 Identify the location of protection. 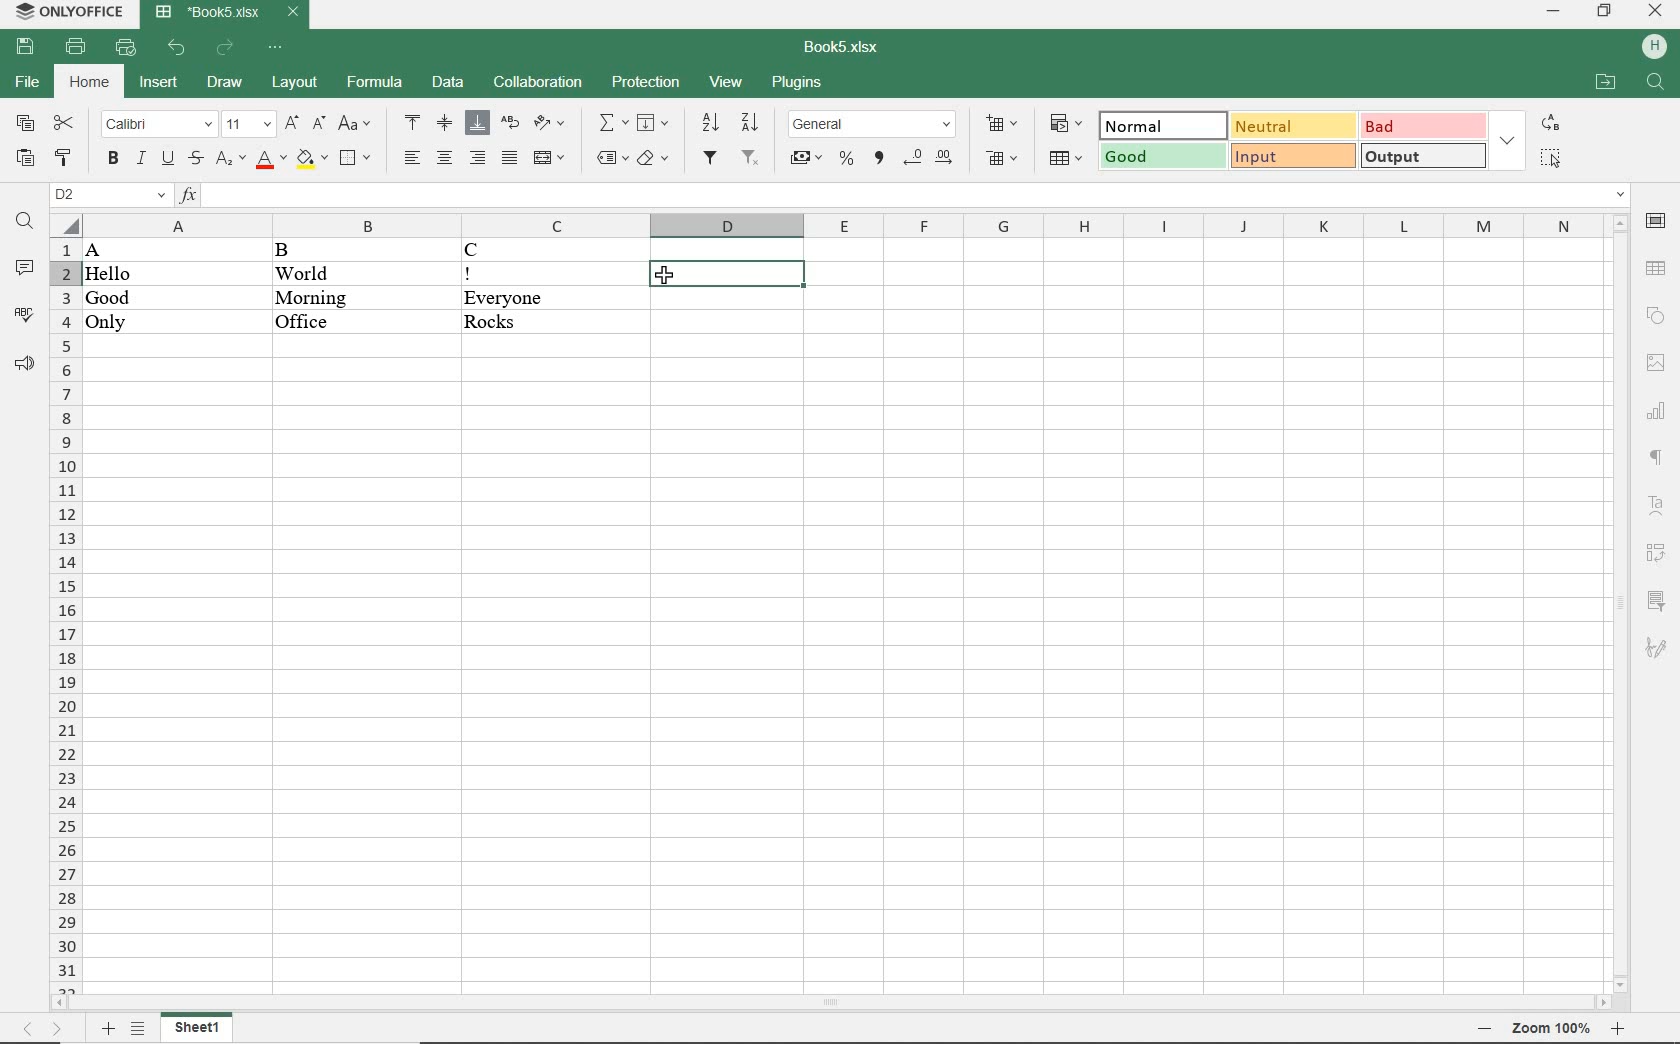
(648, 84).